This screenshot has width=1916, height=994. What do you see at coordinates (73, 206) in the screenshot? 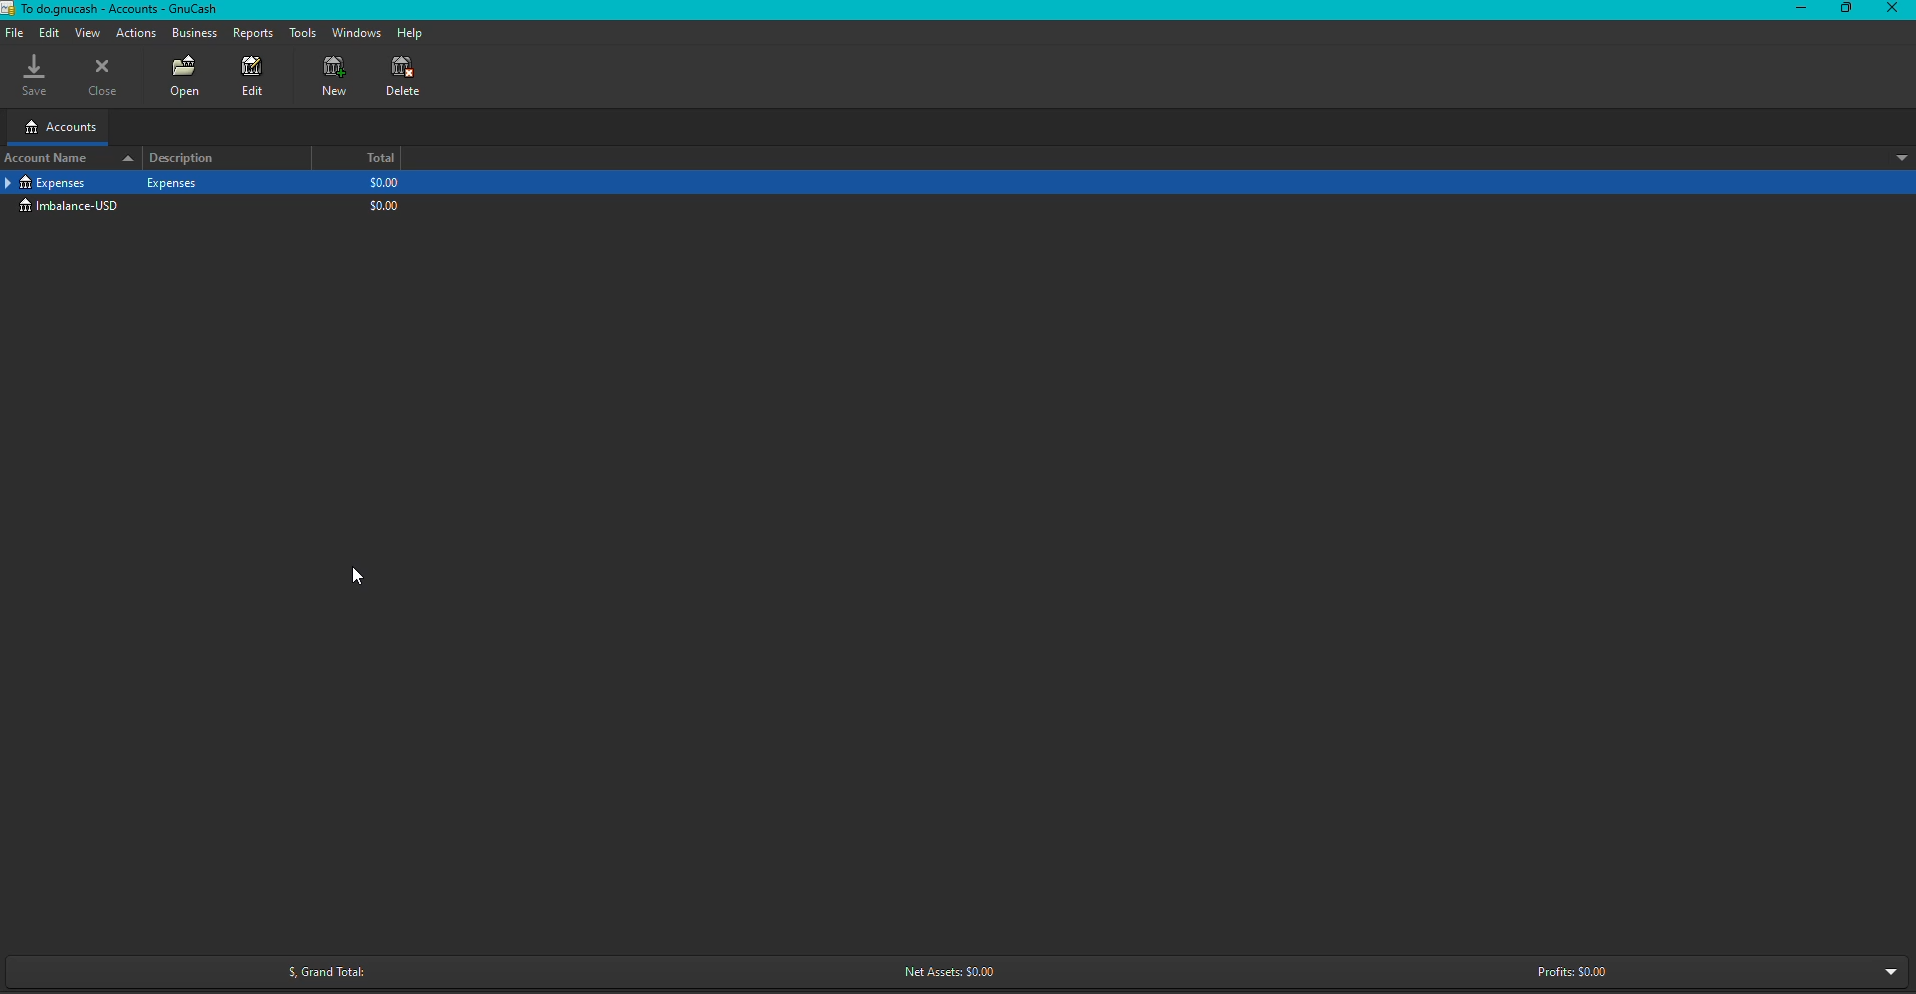
I see `Imbalance` at bounding box center [73, 206].